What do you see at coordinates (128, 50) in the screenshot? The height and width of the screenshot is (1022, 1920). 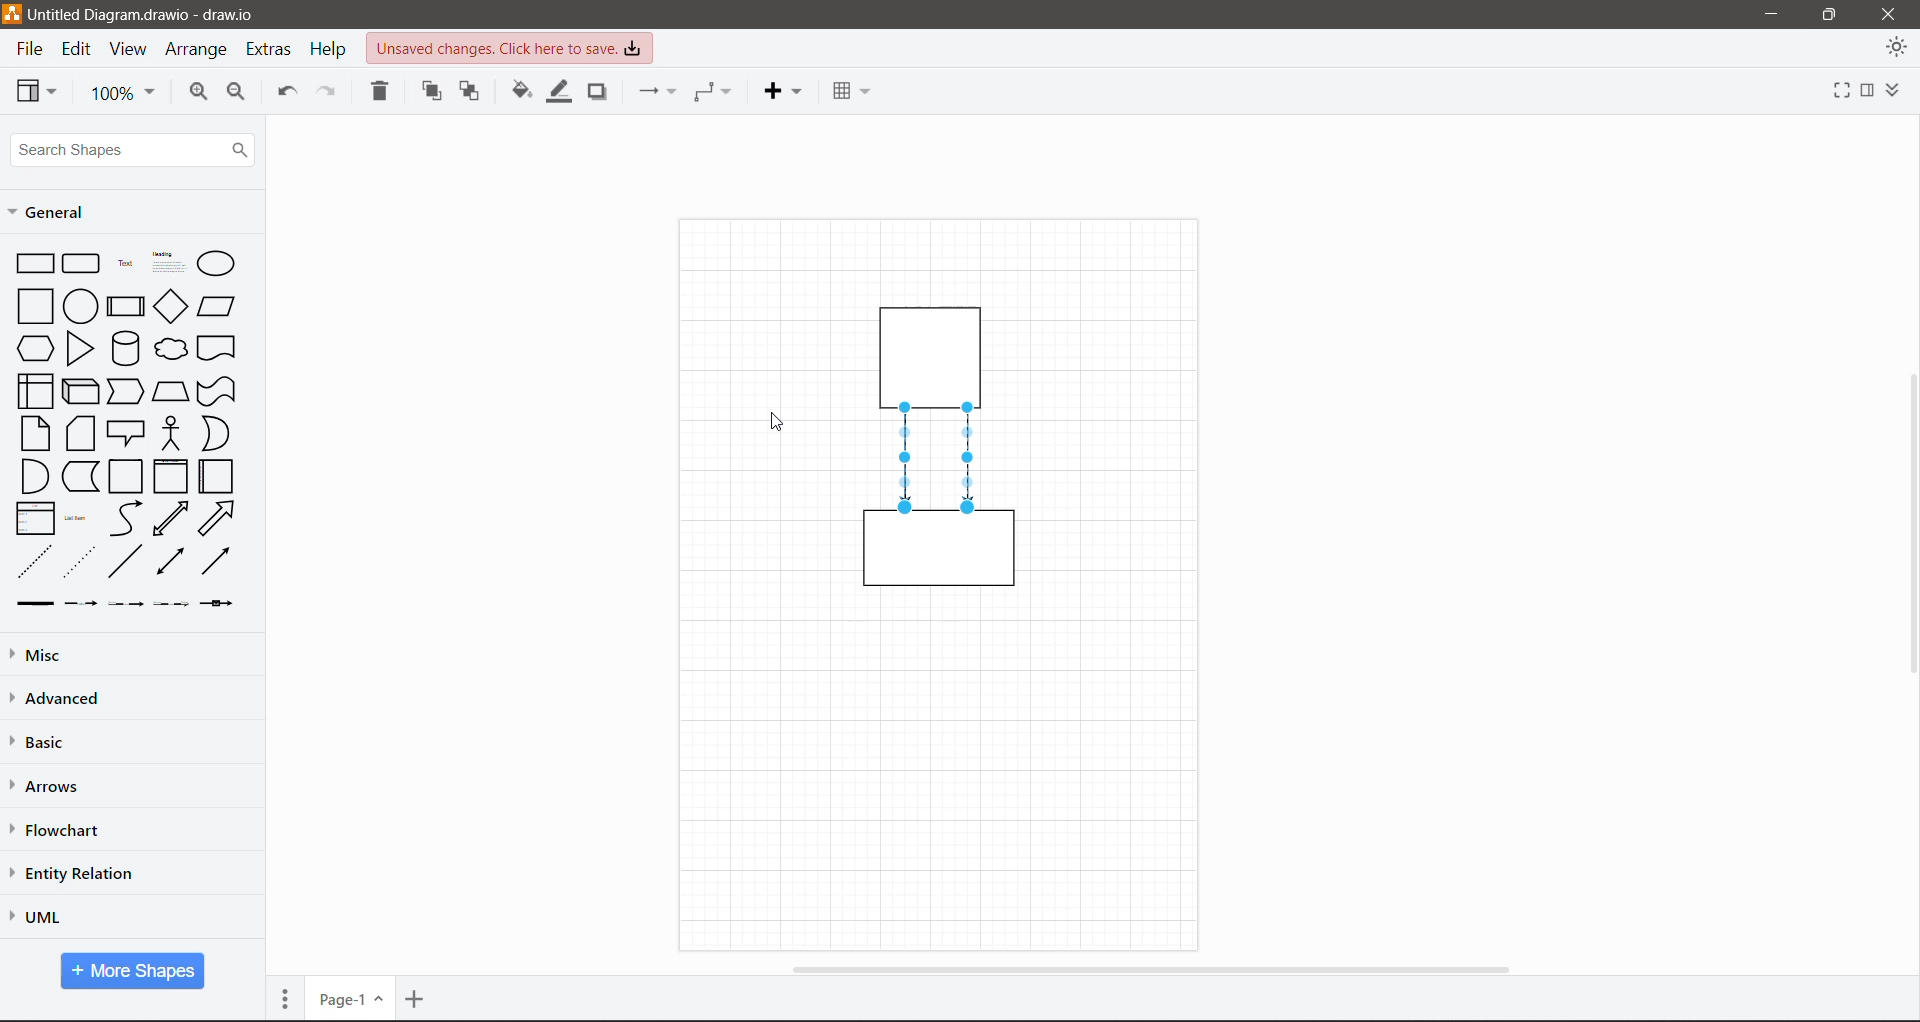 I see `View` at bounding box center [128, 50].